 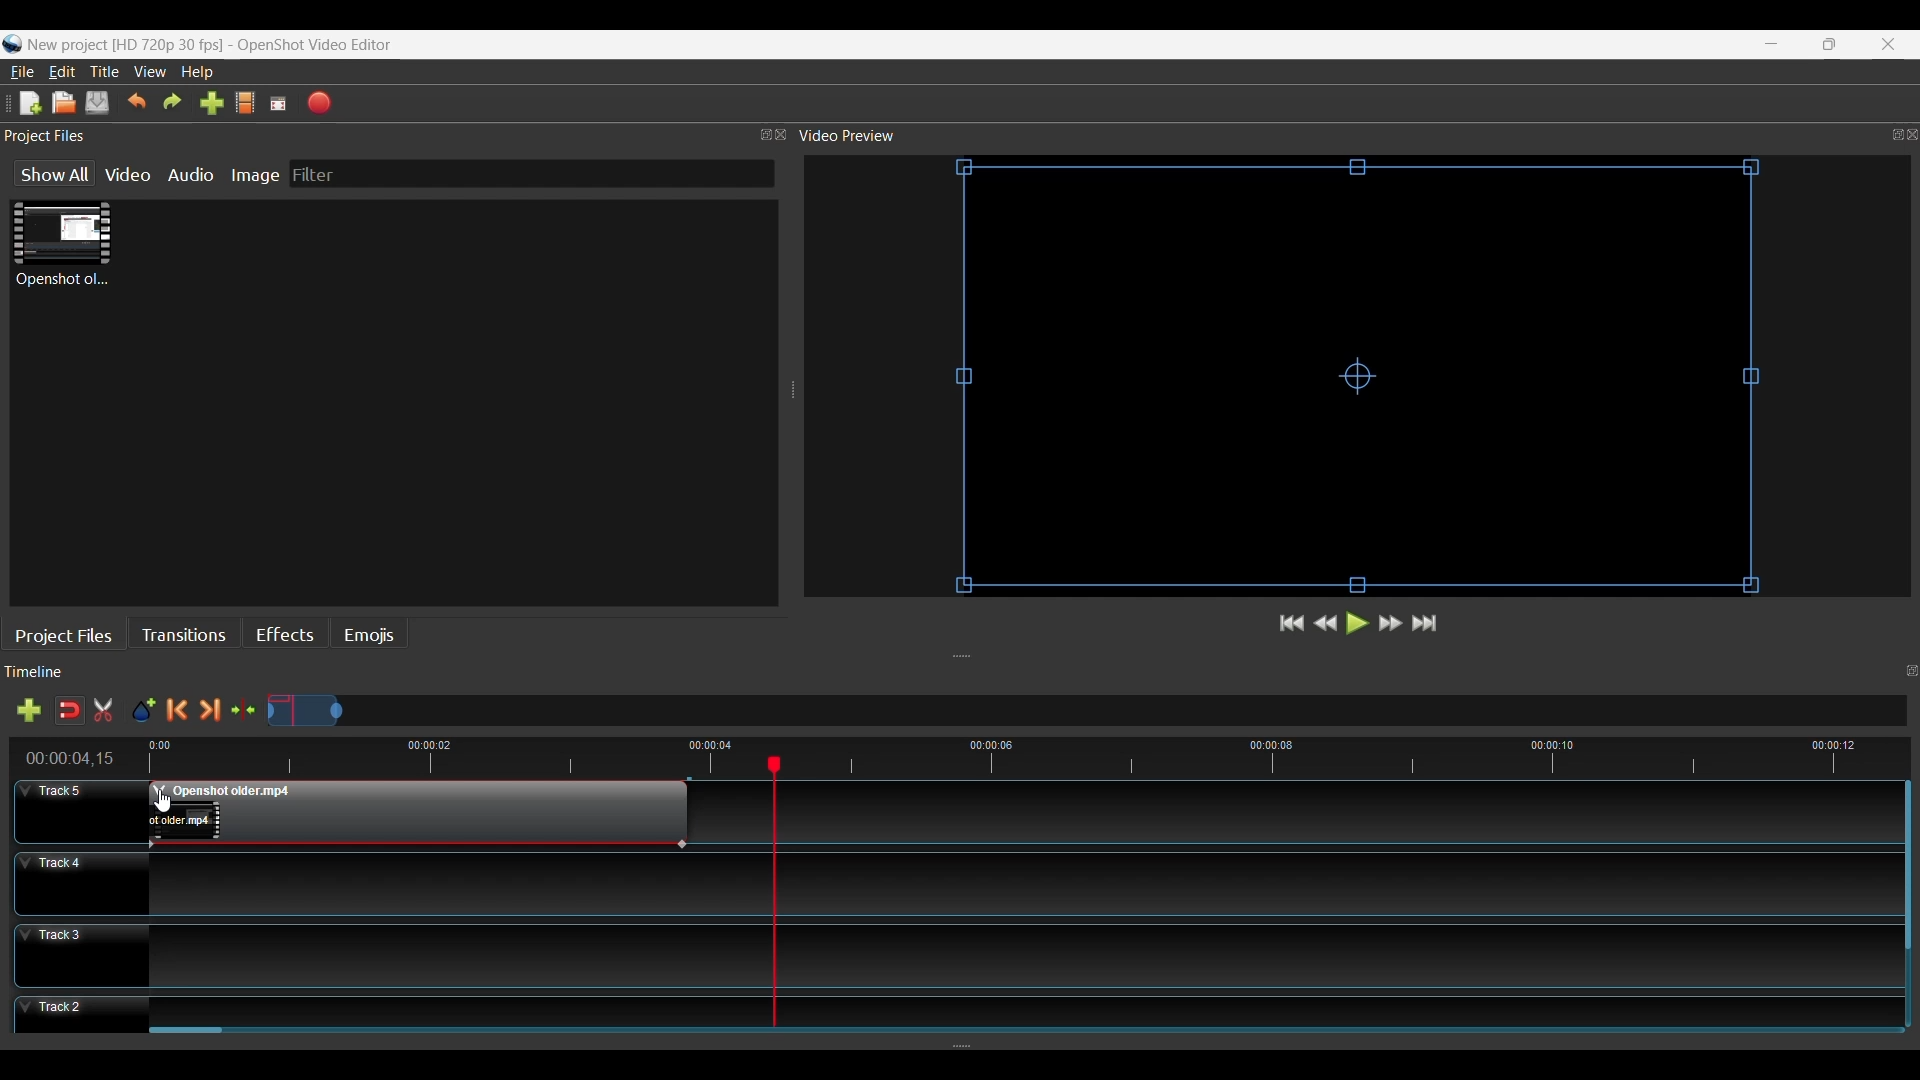 I want to click on Add Marker, so click(x=143, y=711).